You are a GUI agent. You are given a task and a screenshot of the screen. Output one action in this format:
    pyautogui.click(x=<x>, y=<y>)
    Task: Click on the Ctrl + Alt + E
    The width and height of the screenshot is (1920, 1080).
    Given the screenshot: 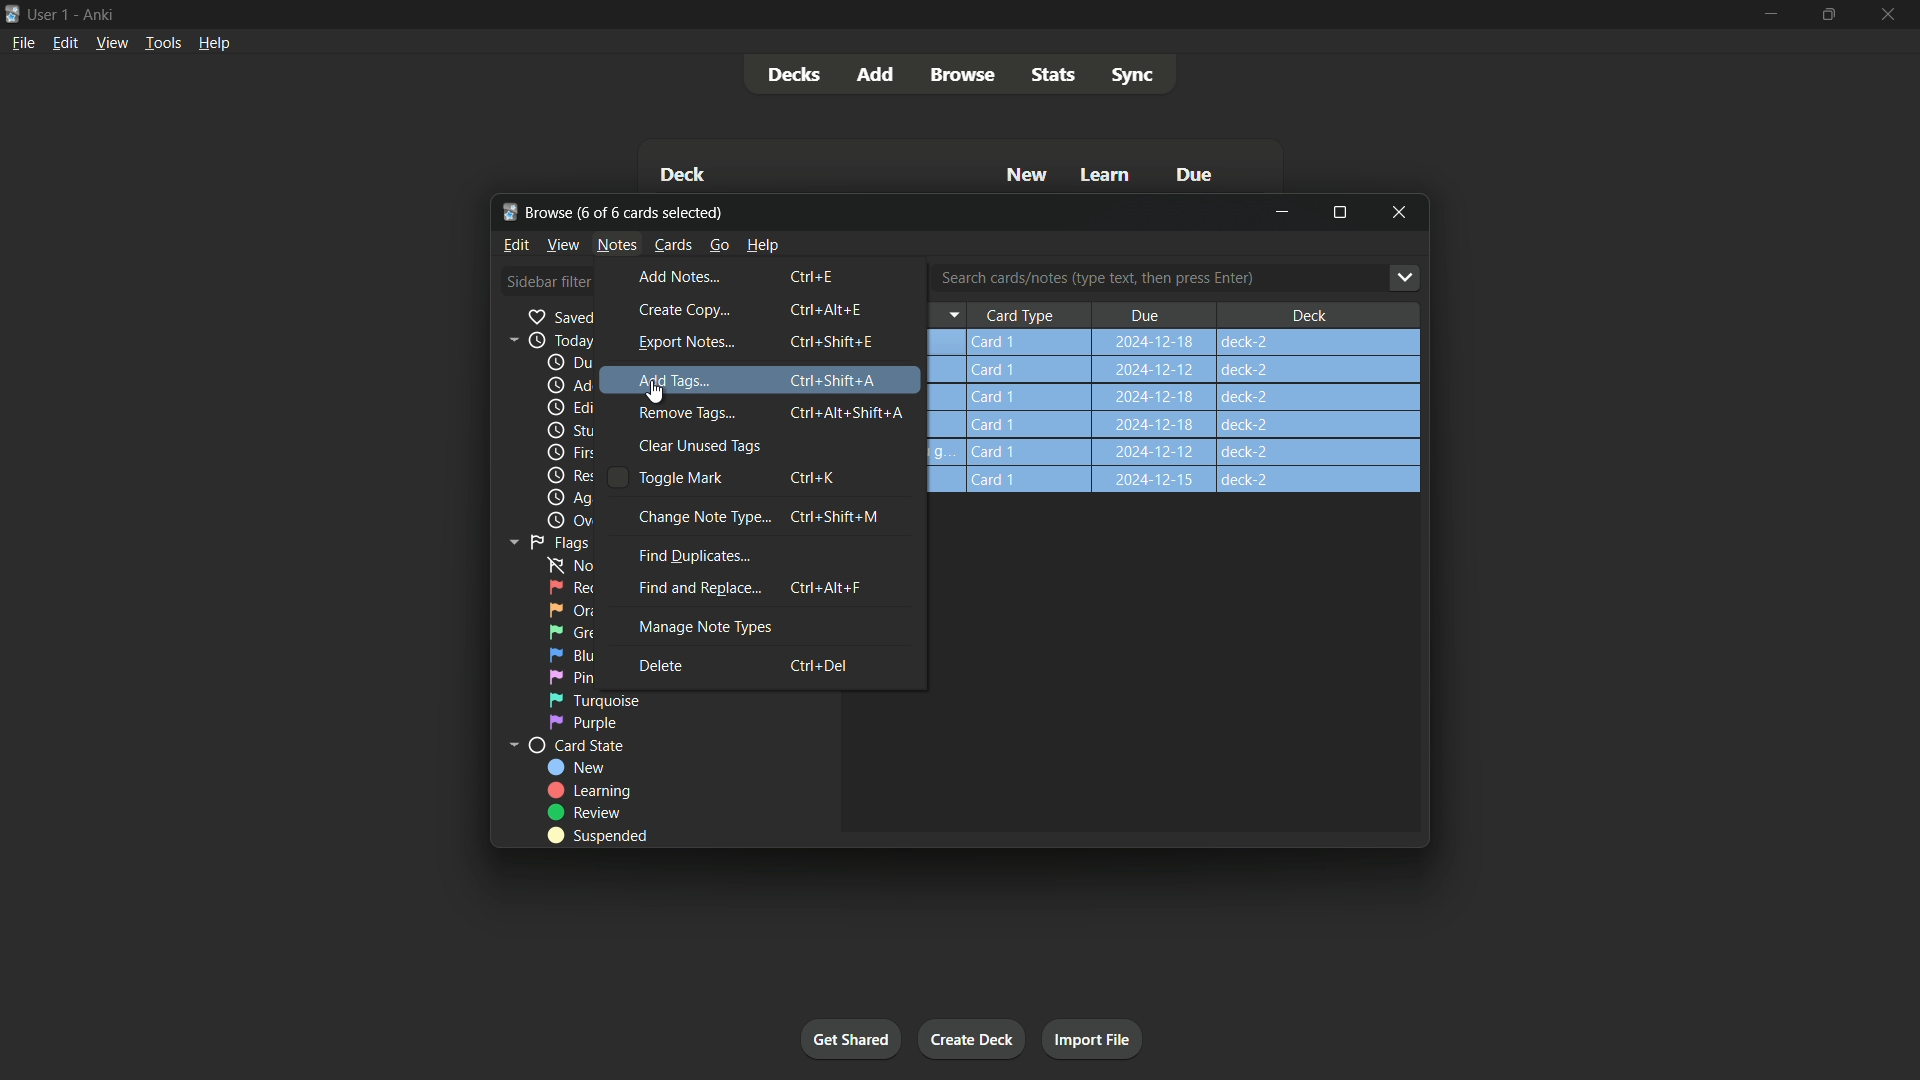 What is the action you would take?
    pyautogui.click(x=823, y=307)
    